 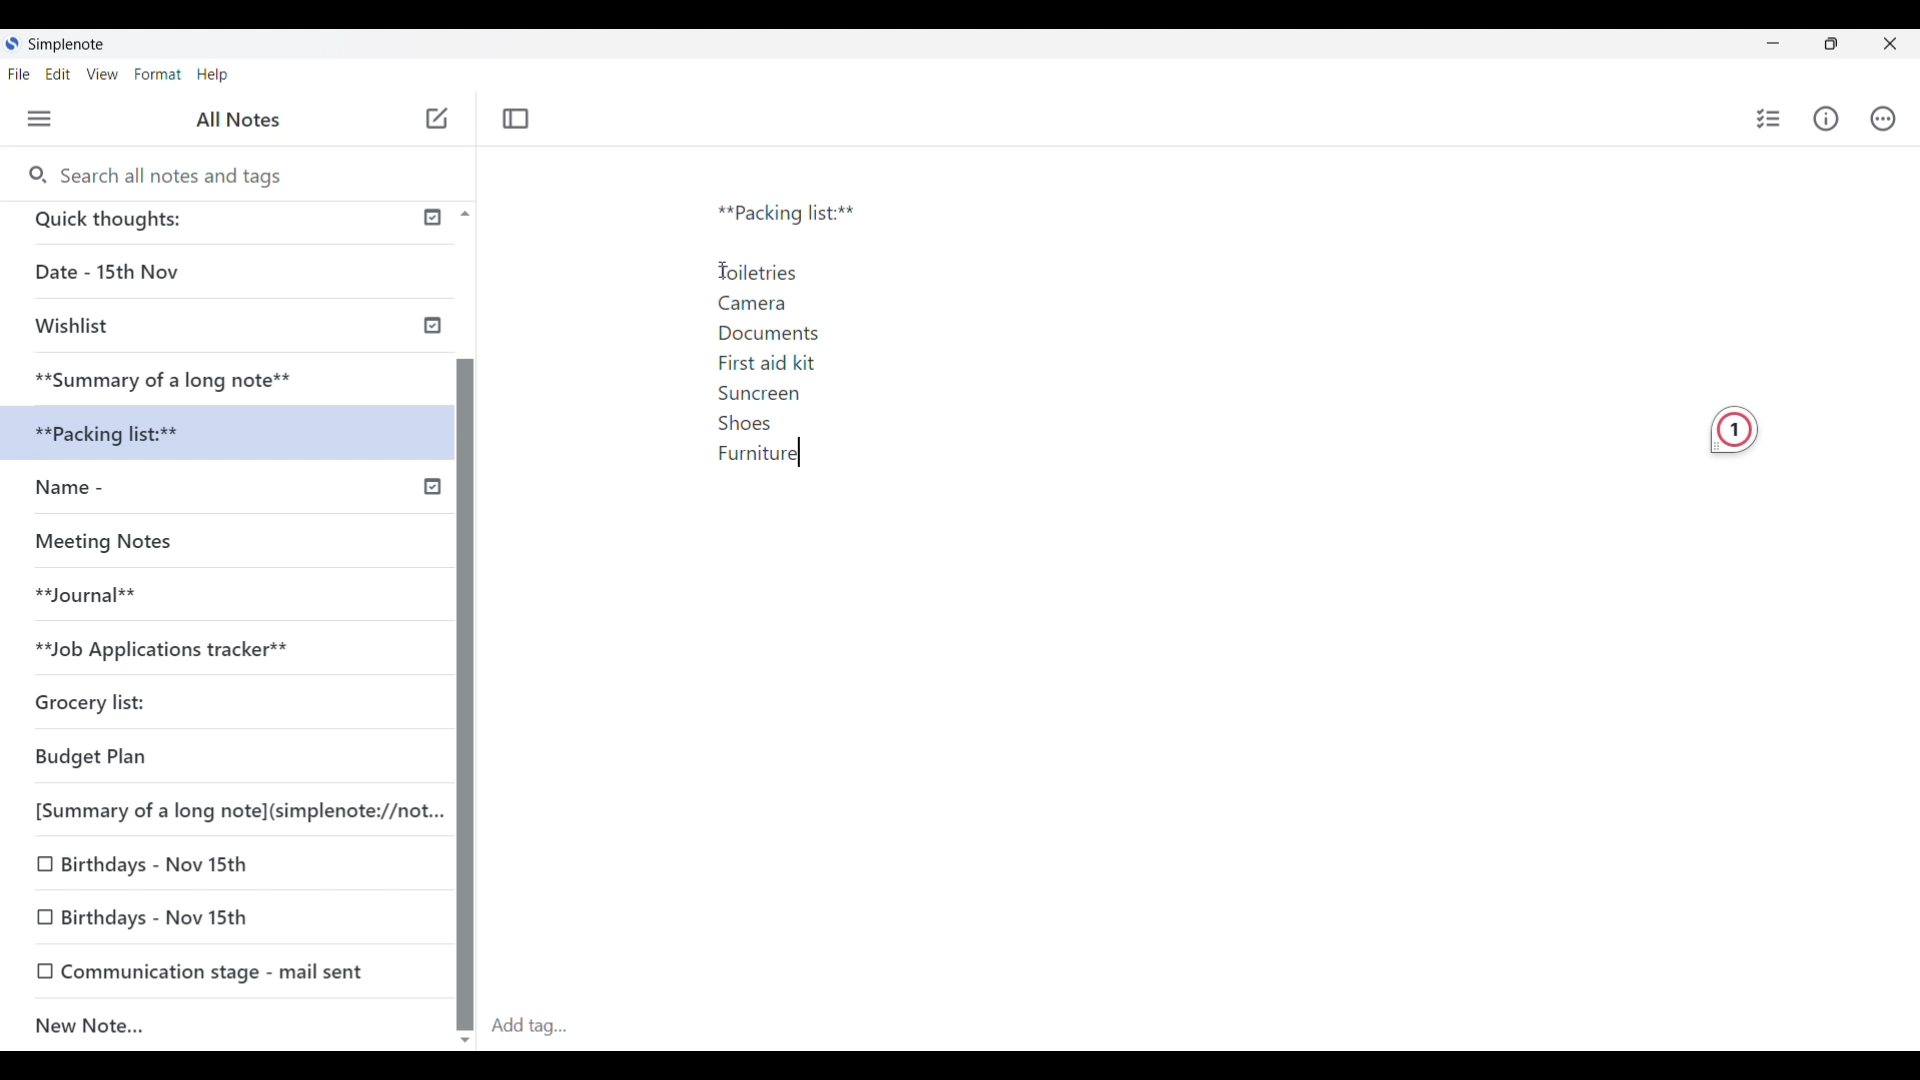 I want to click on Vertical slide bar for left panel, so click(x=466, y=676).